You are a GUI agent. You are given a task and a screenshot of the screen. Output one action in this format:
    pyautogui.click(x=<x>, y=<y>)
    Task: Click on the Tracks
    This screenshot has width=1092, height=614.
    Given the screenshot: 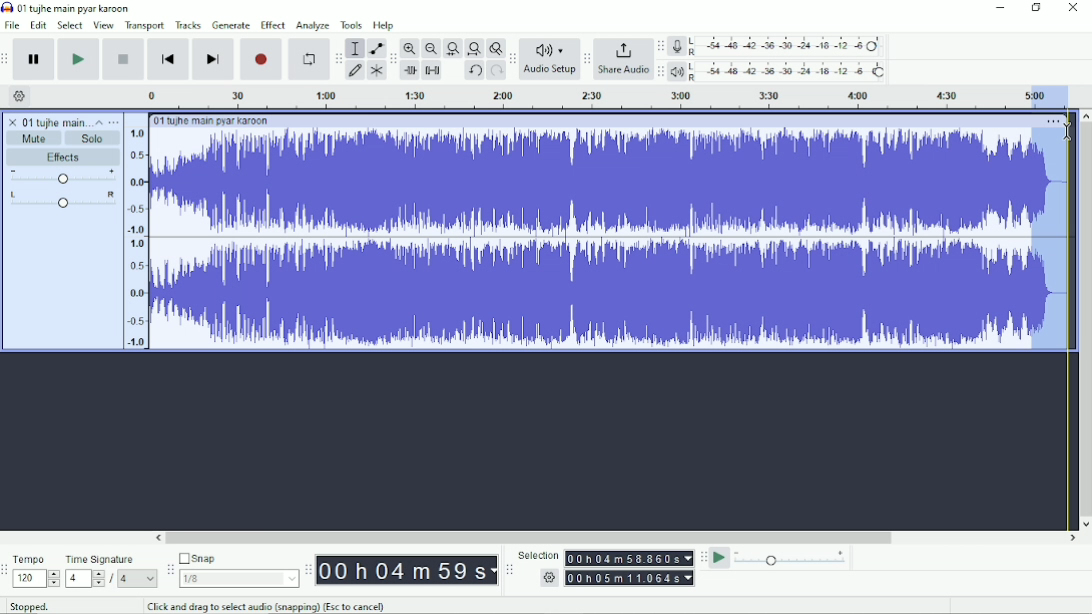 What is the action you would take?
    pyautogui.click(x=189, y=25)
    